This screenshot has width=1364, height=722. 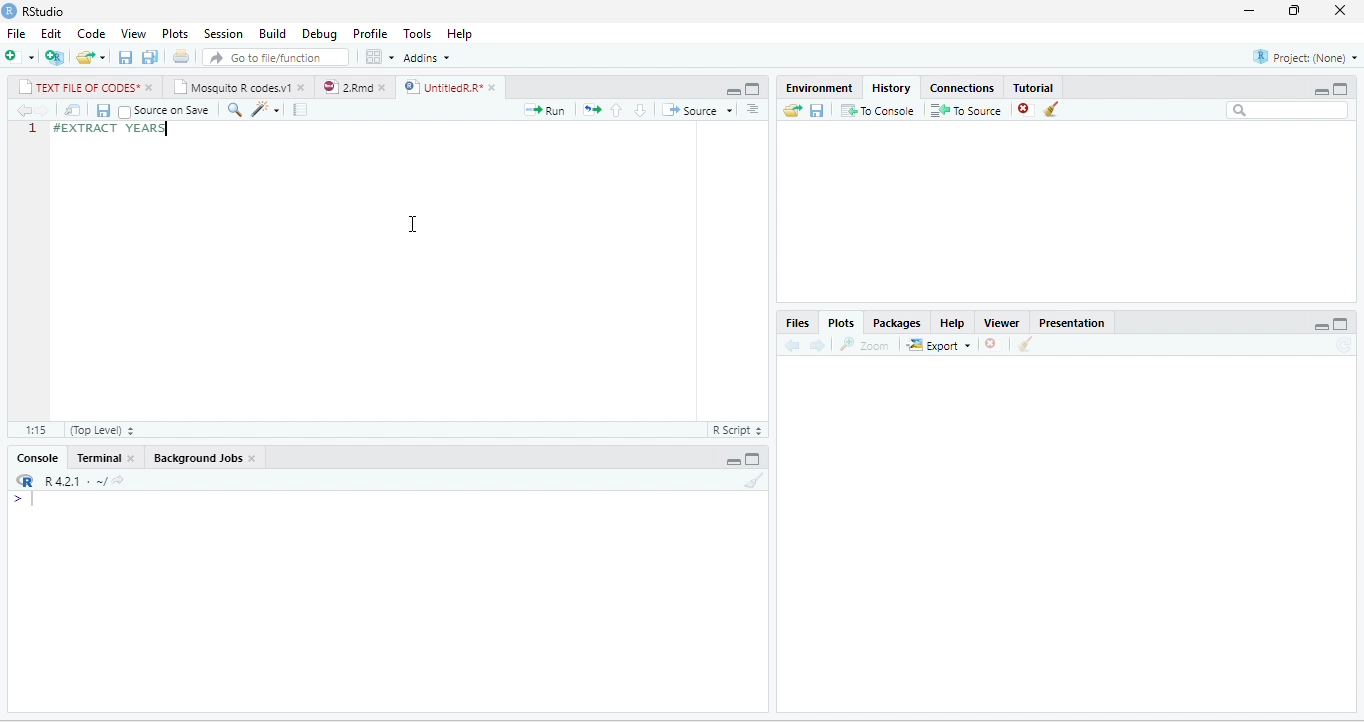 What do you see at coordinates (442, 86) in the screenshot?
I see `UntitledR.R` at bounding box center [442, 86].